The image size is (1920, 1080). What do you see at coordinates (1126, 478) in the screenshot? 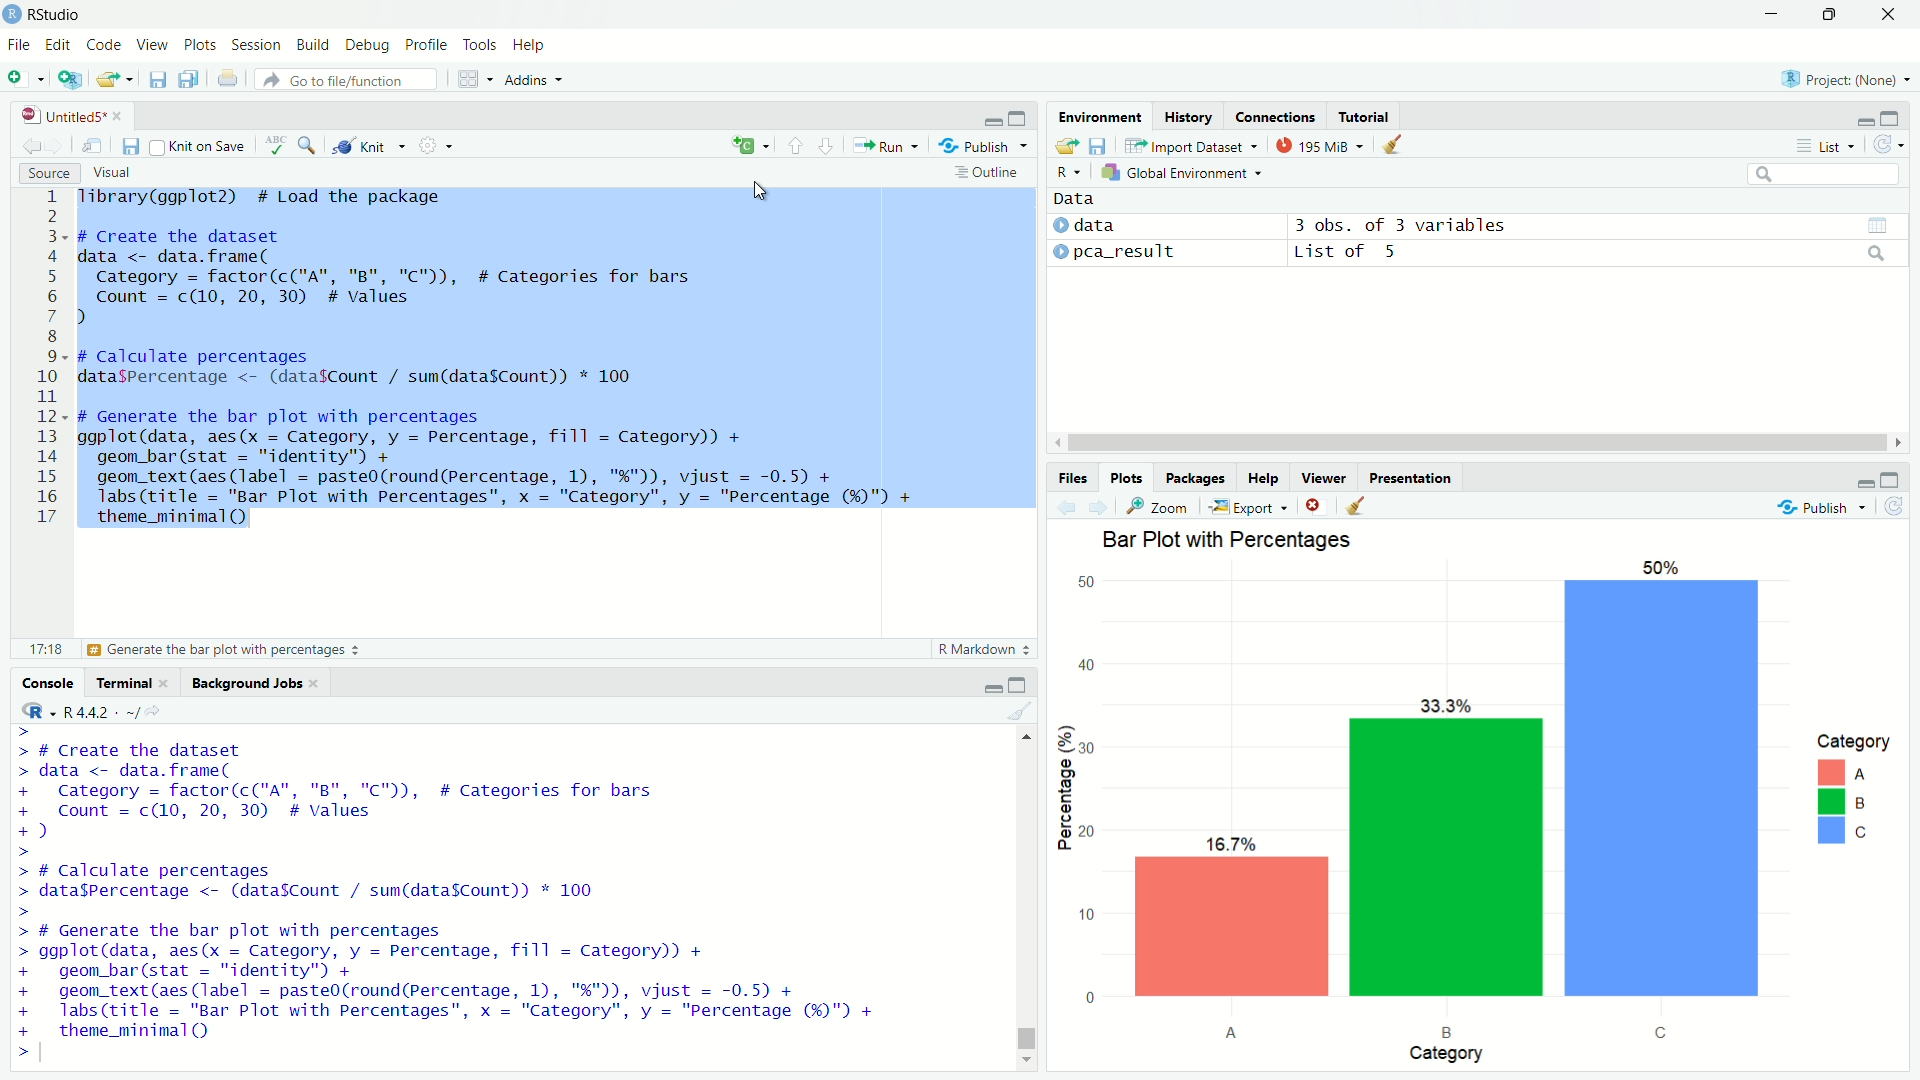
I see `Plots` at bounding box center [1126, 478].